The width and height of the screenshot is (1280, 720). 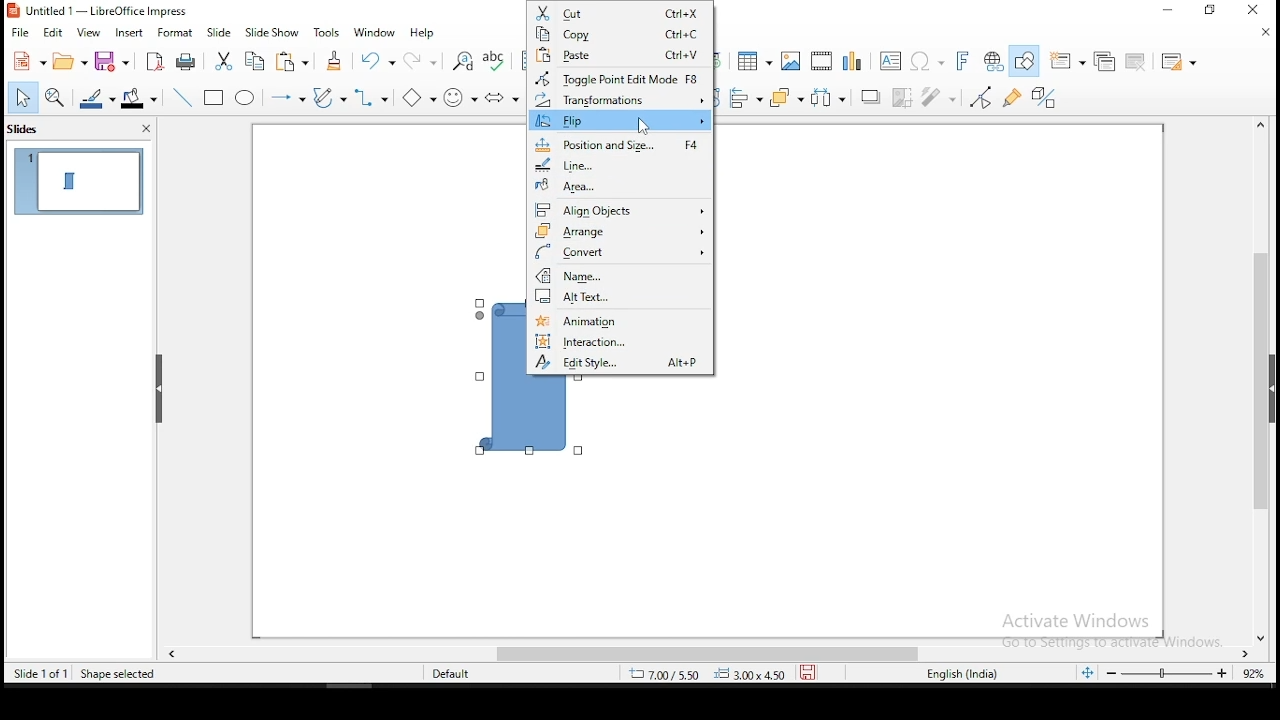 I want to click on view, so click(x=91, y=32).